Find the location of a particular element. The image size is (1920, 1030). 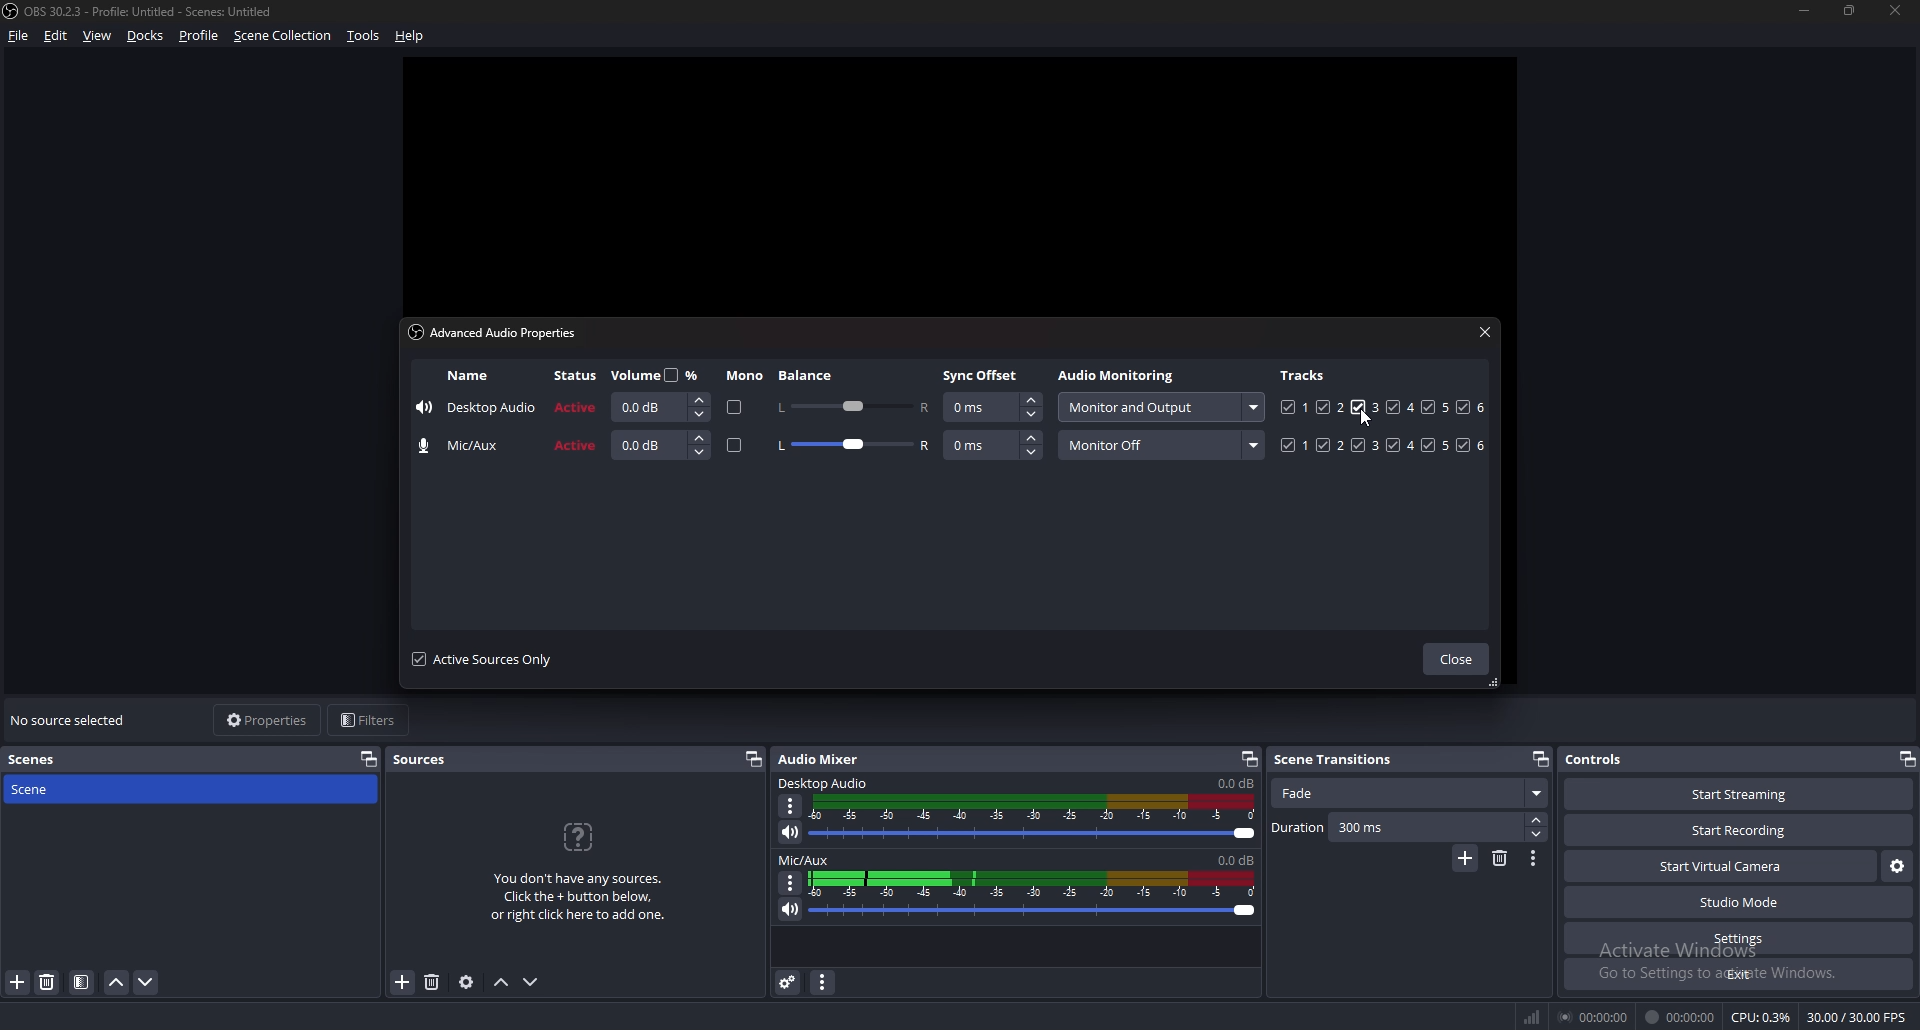

audio monitoring is located at coordinates (1120, 377).